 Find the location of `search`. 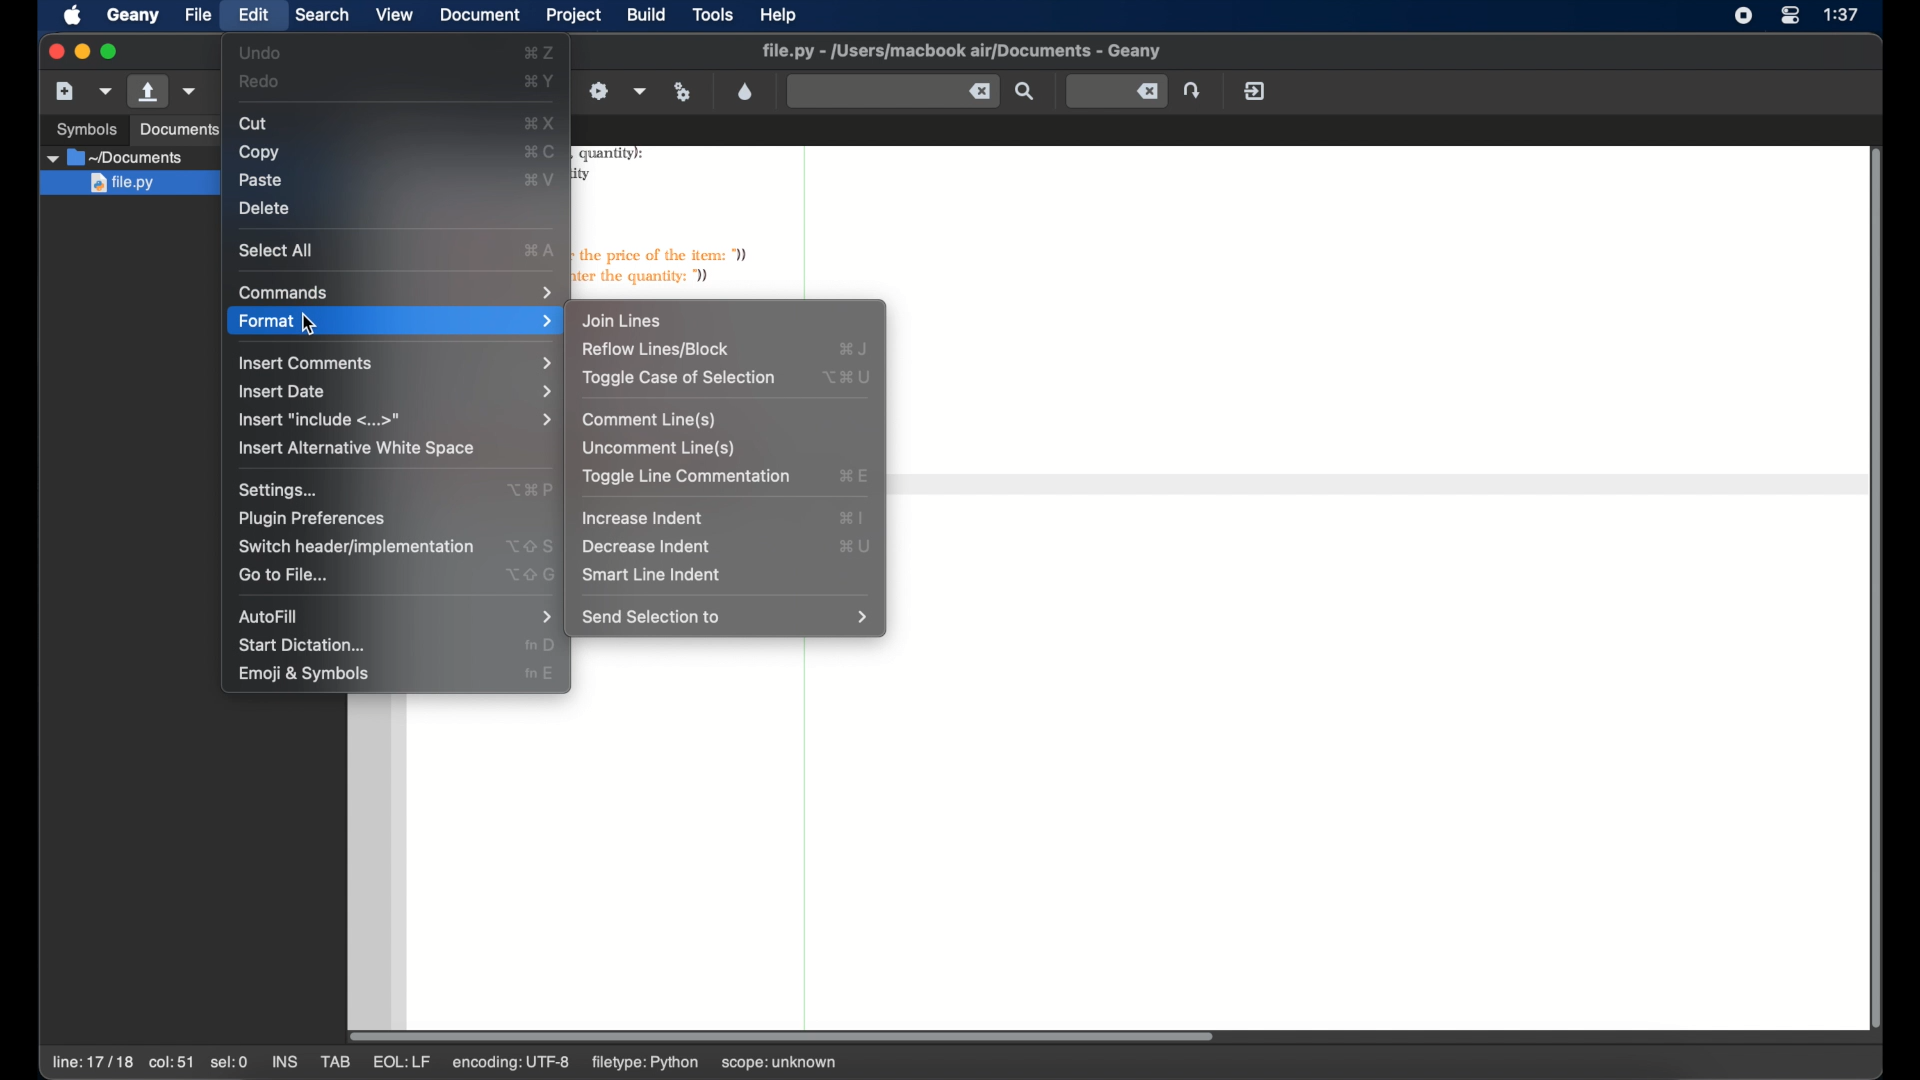

search is located at coordinates (322, 15).